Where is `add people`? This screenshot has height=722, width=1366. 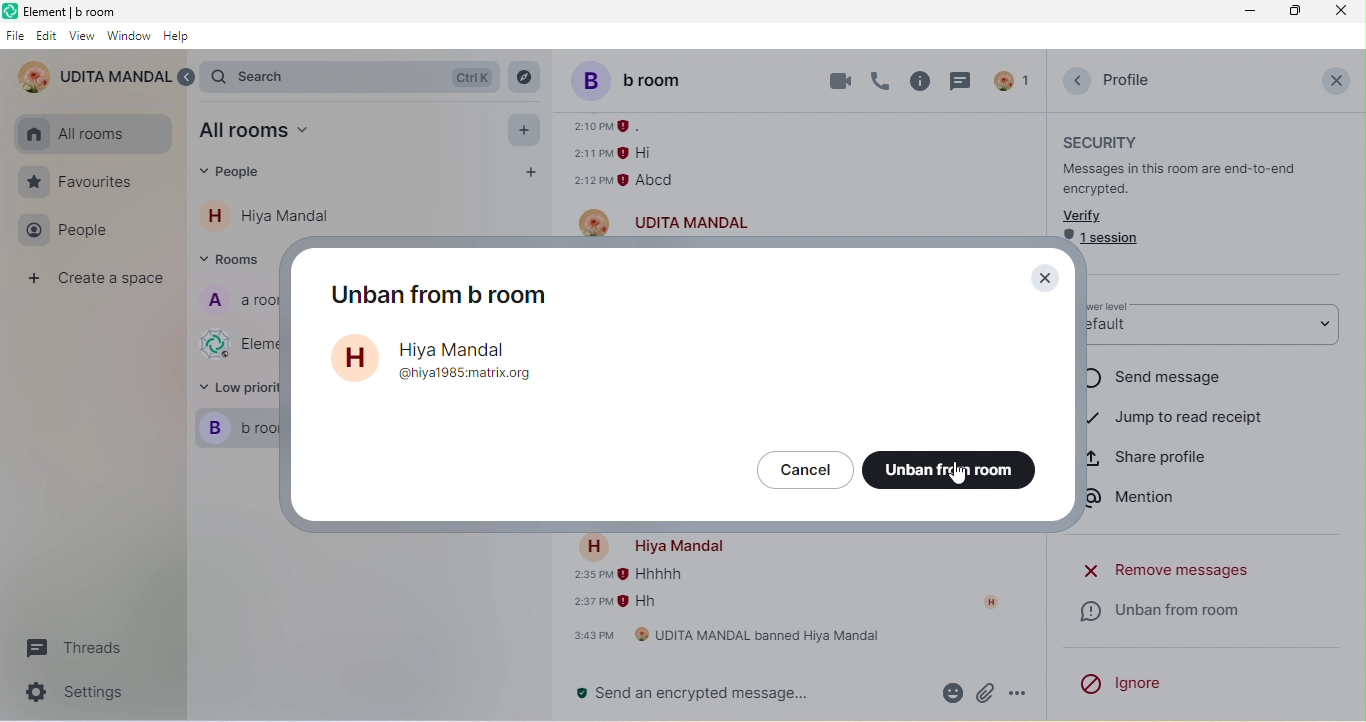 add people is located at coordinates (526, 172).